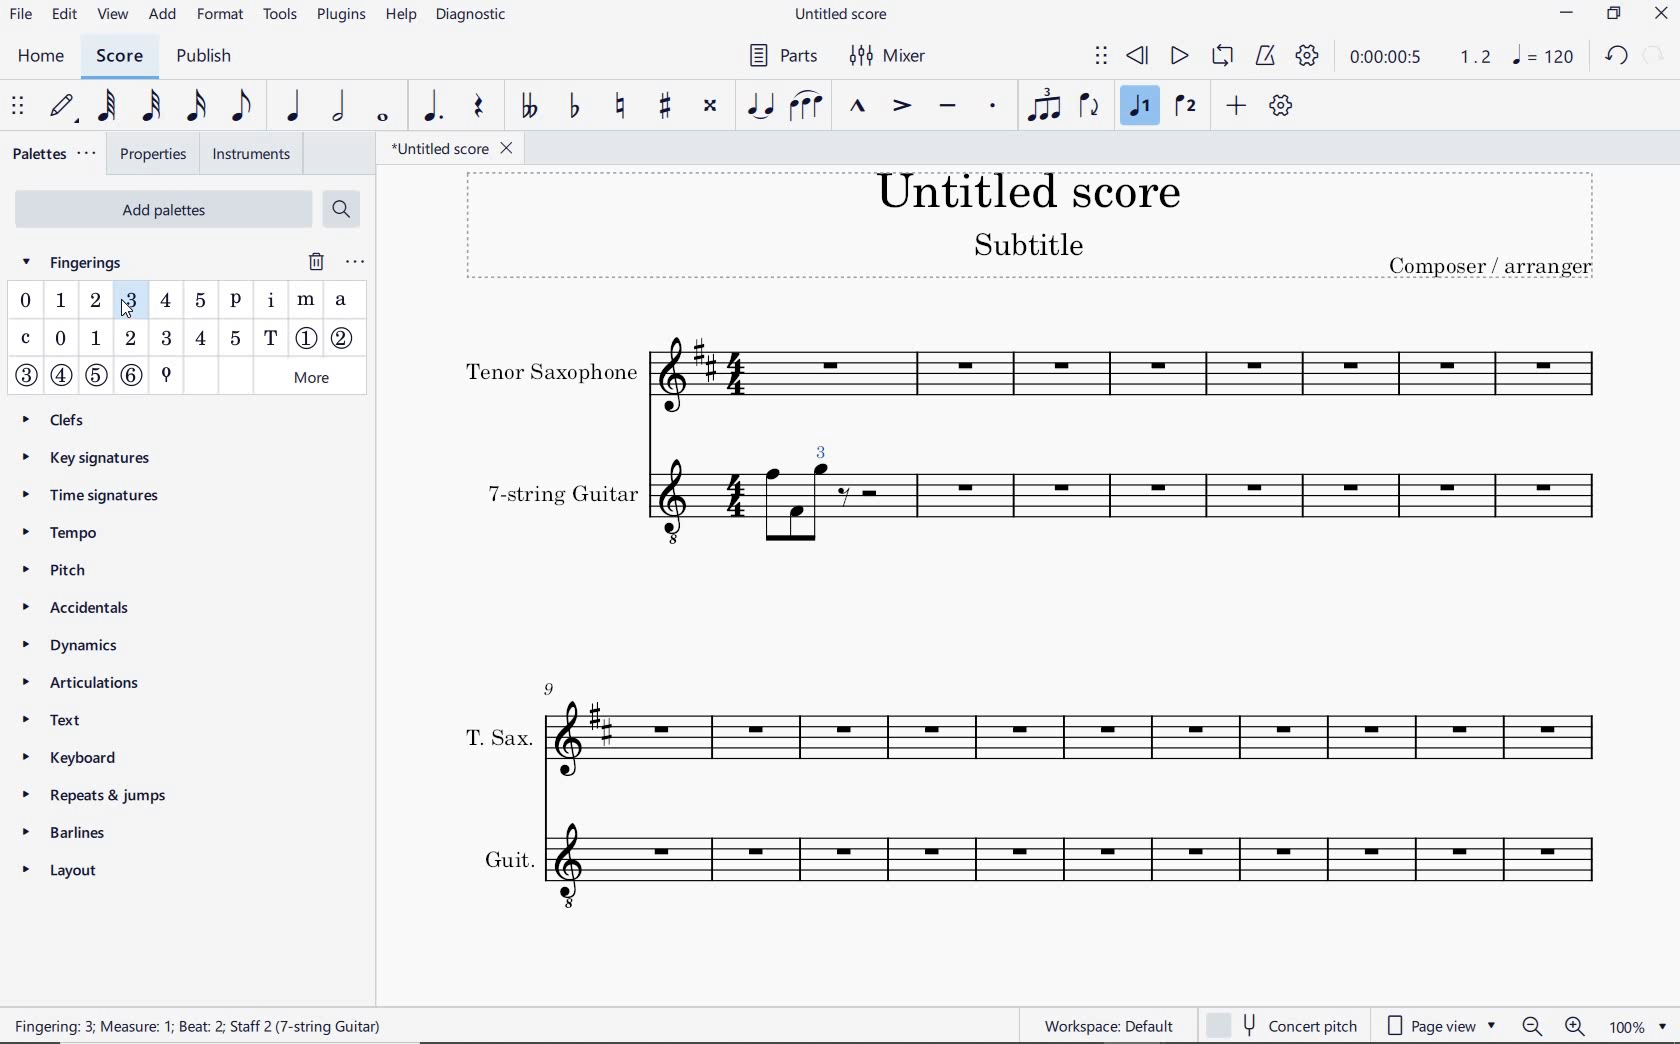  Describe the element at coordinates (1307, 56) in the screenshot. I see `PLAYBACK SETTINGS` at that location.